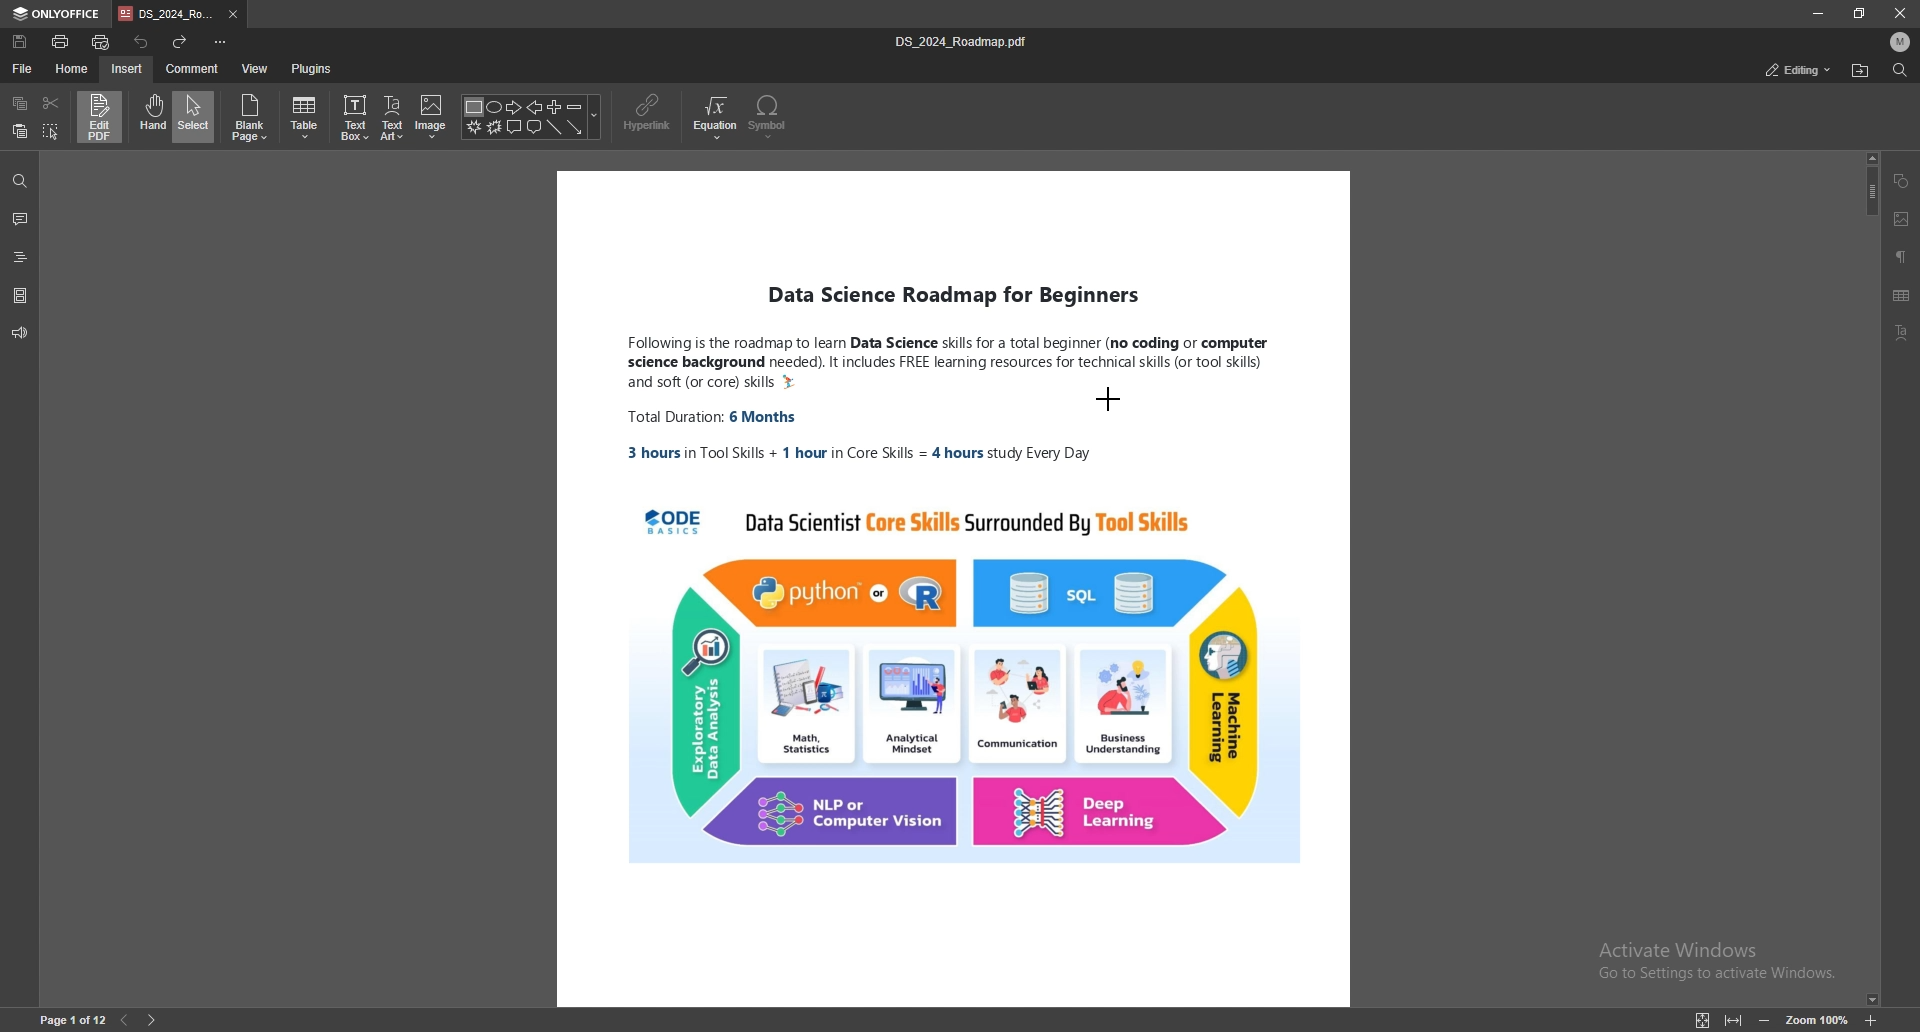 Image resolution: width=1920 pixels, height=1032 pixels. What do you see at coordinates (58, 14) in the screenshot?
I see `onlyoffice` at bounding box center [58, 14].